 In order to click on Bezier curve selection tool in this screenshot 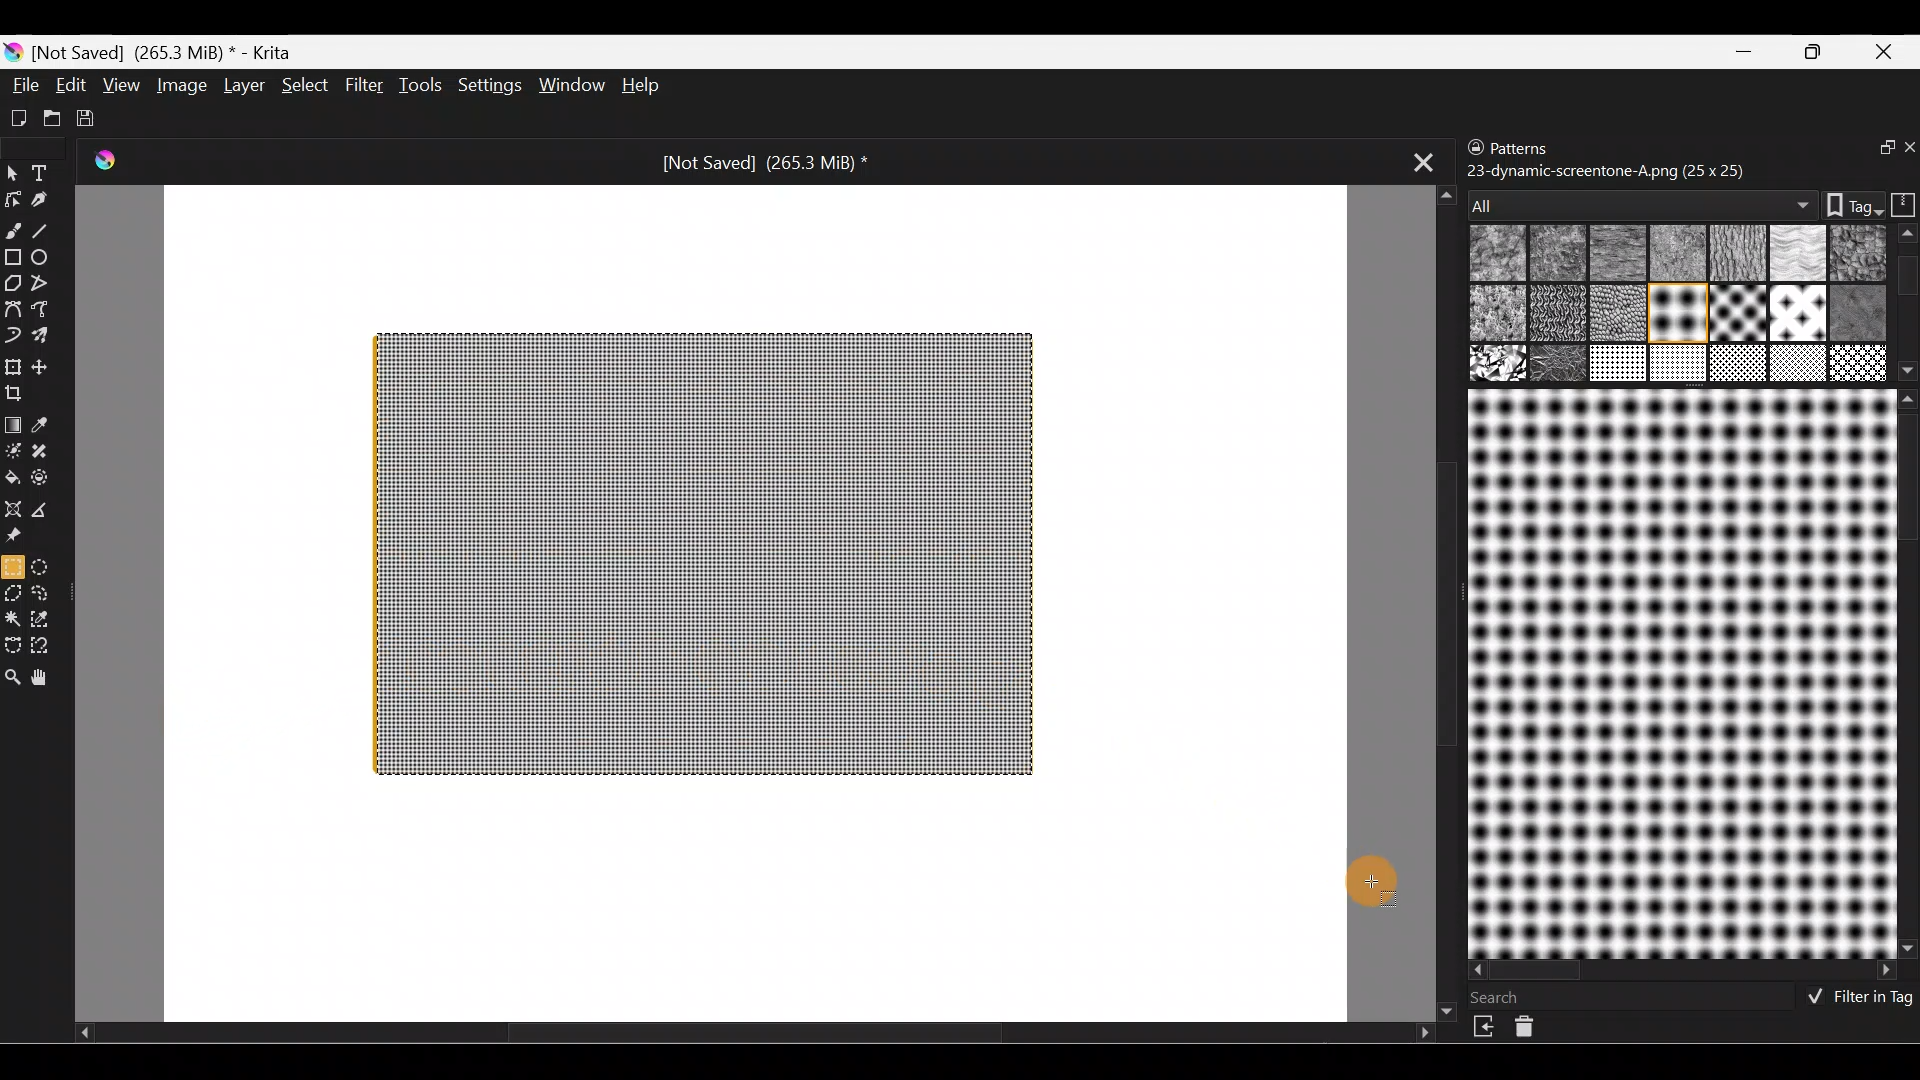, I will do `click(14, 645)`.